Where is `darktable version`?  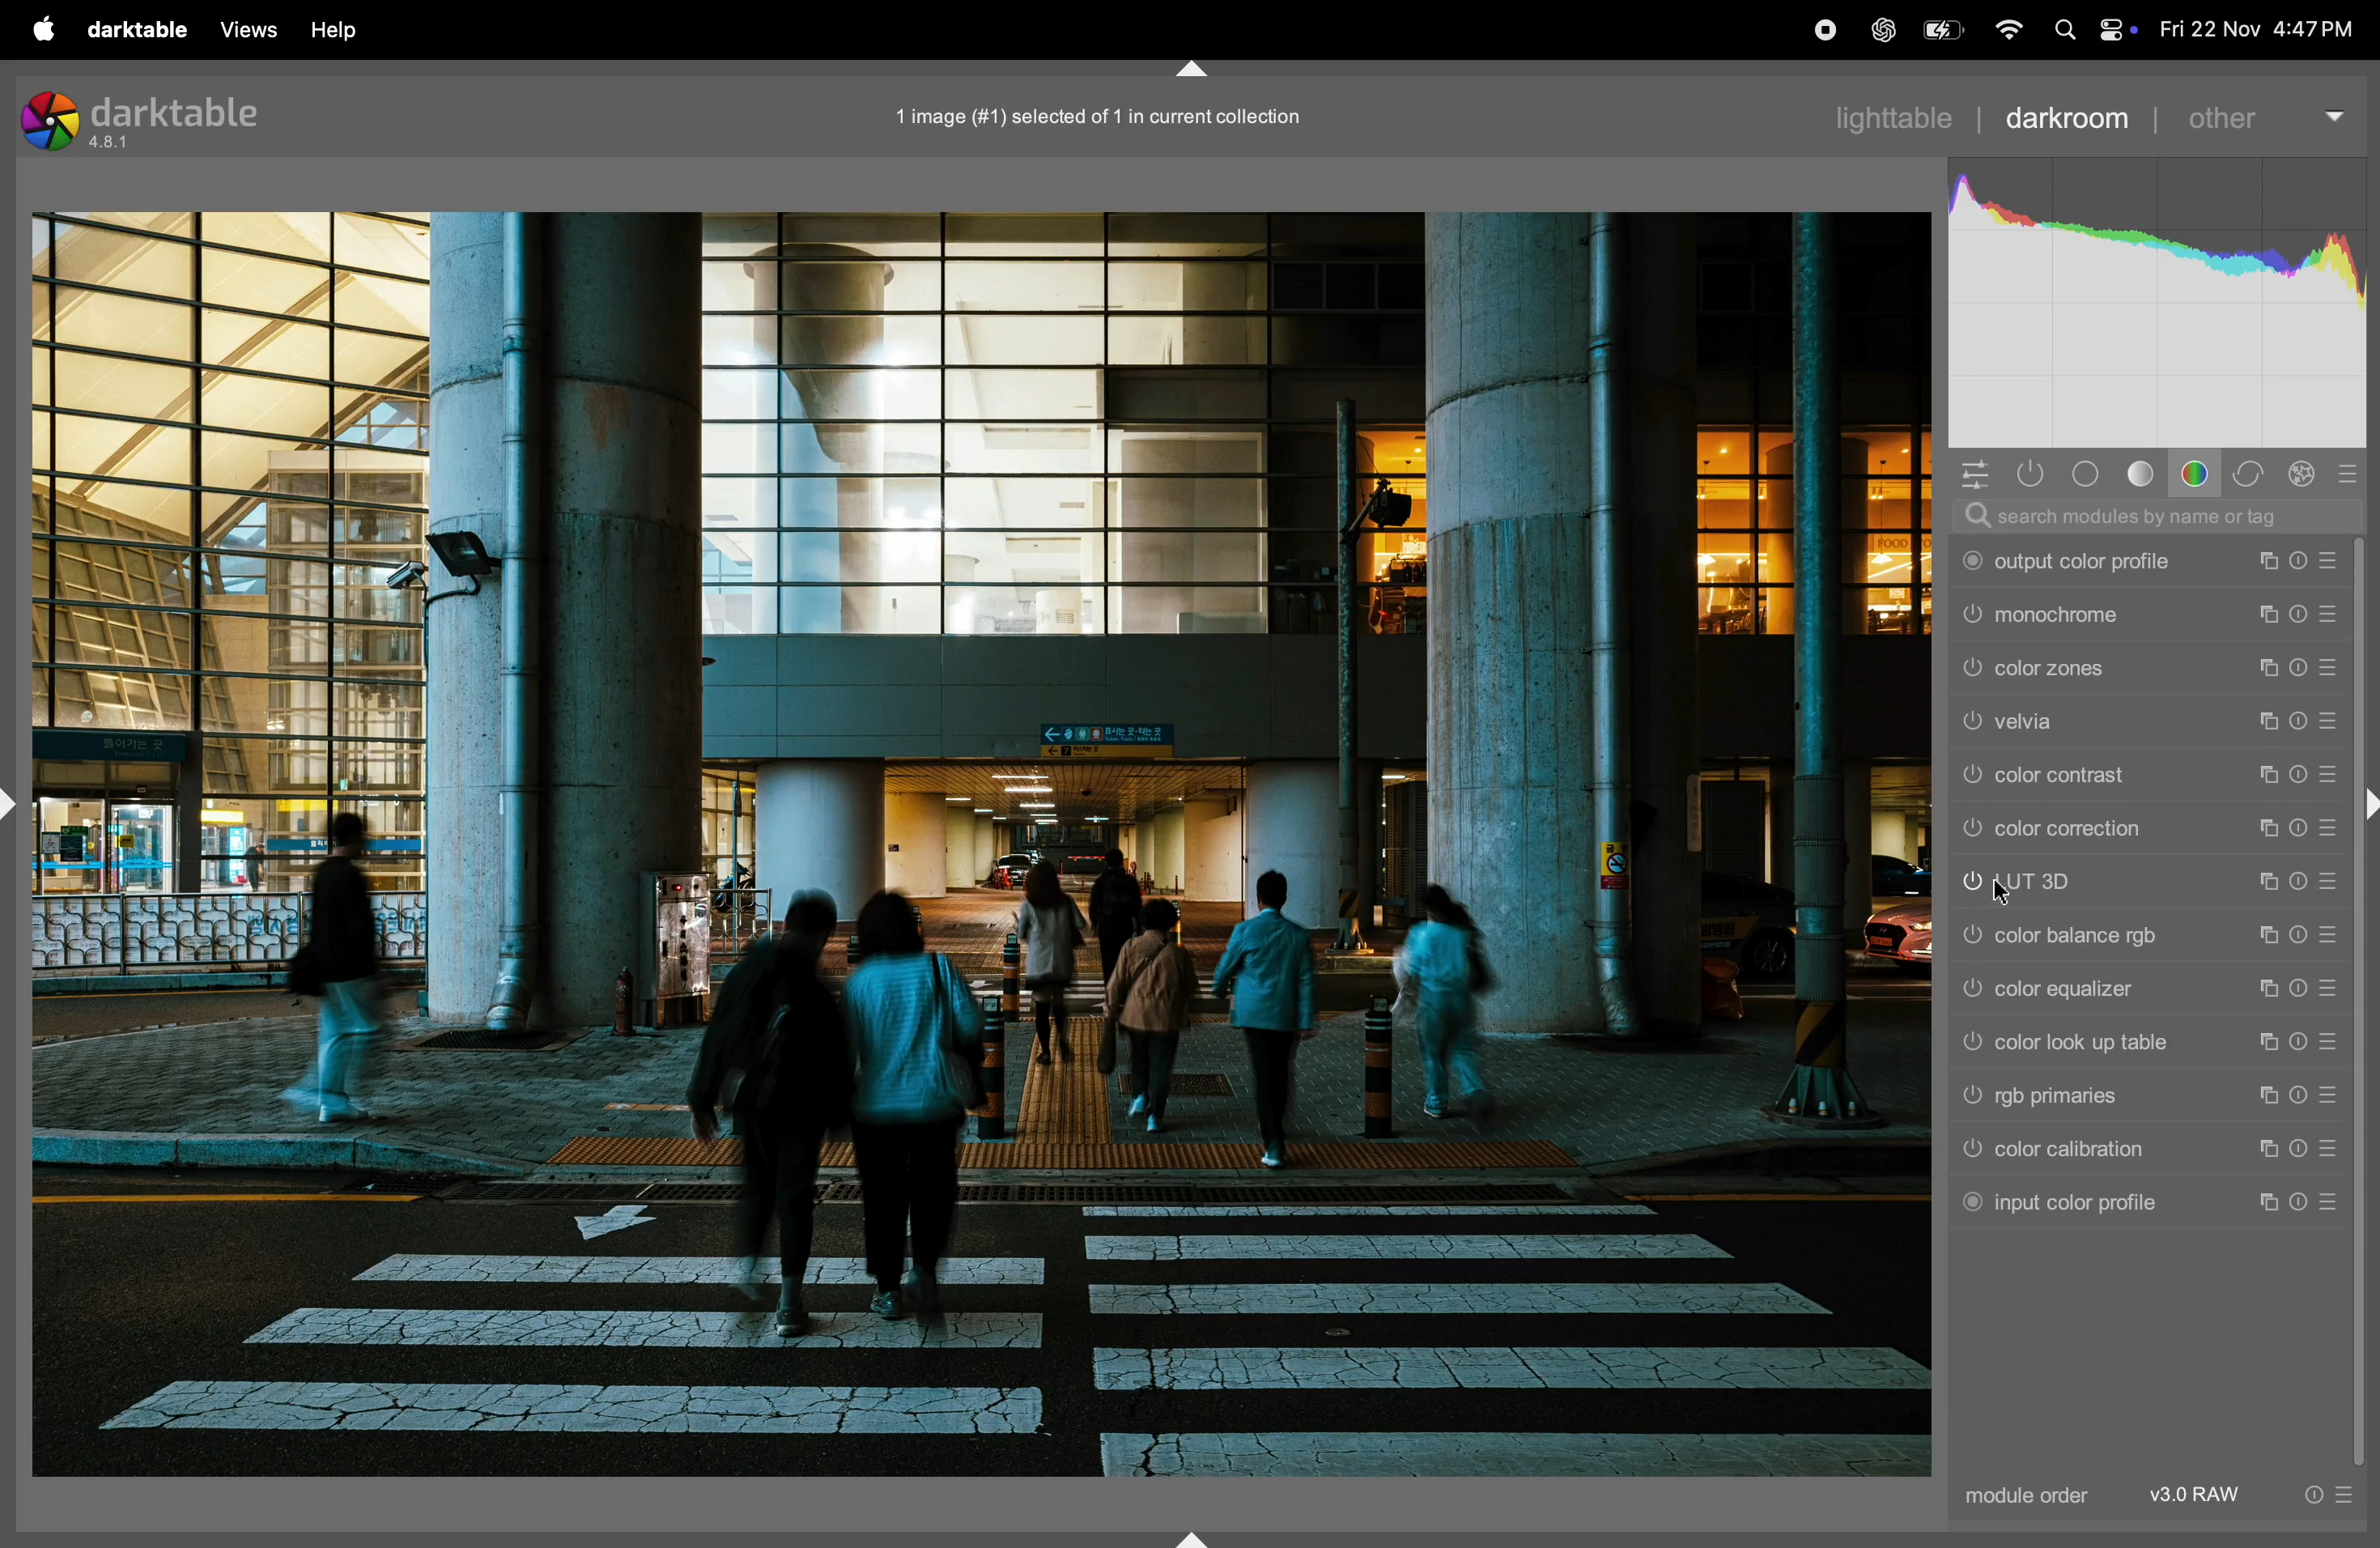
darktable version is located at coordinates (182, 121).